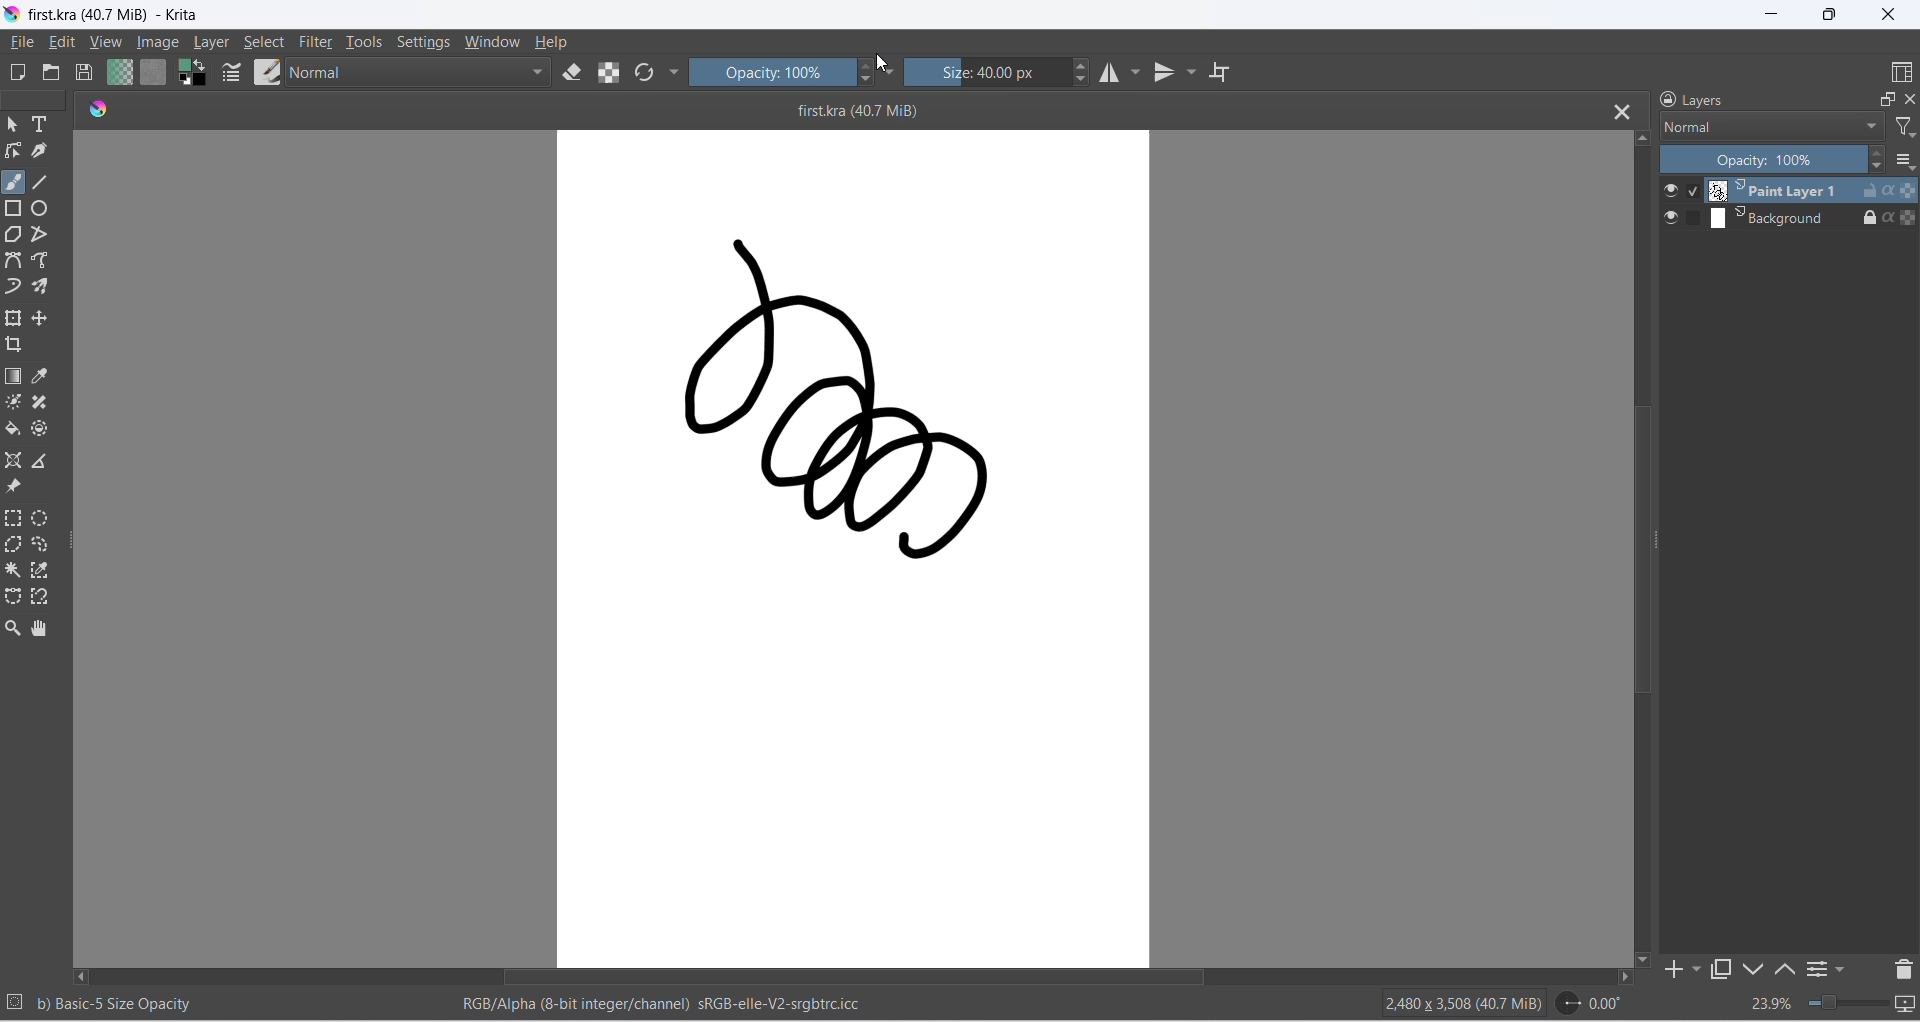  What do you see at coordinates (1906, 127) in the screenshot?
I see `layer filter` at bounding box center [1906, 127].